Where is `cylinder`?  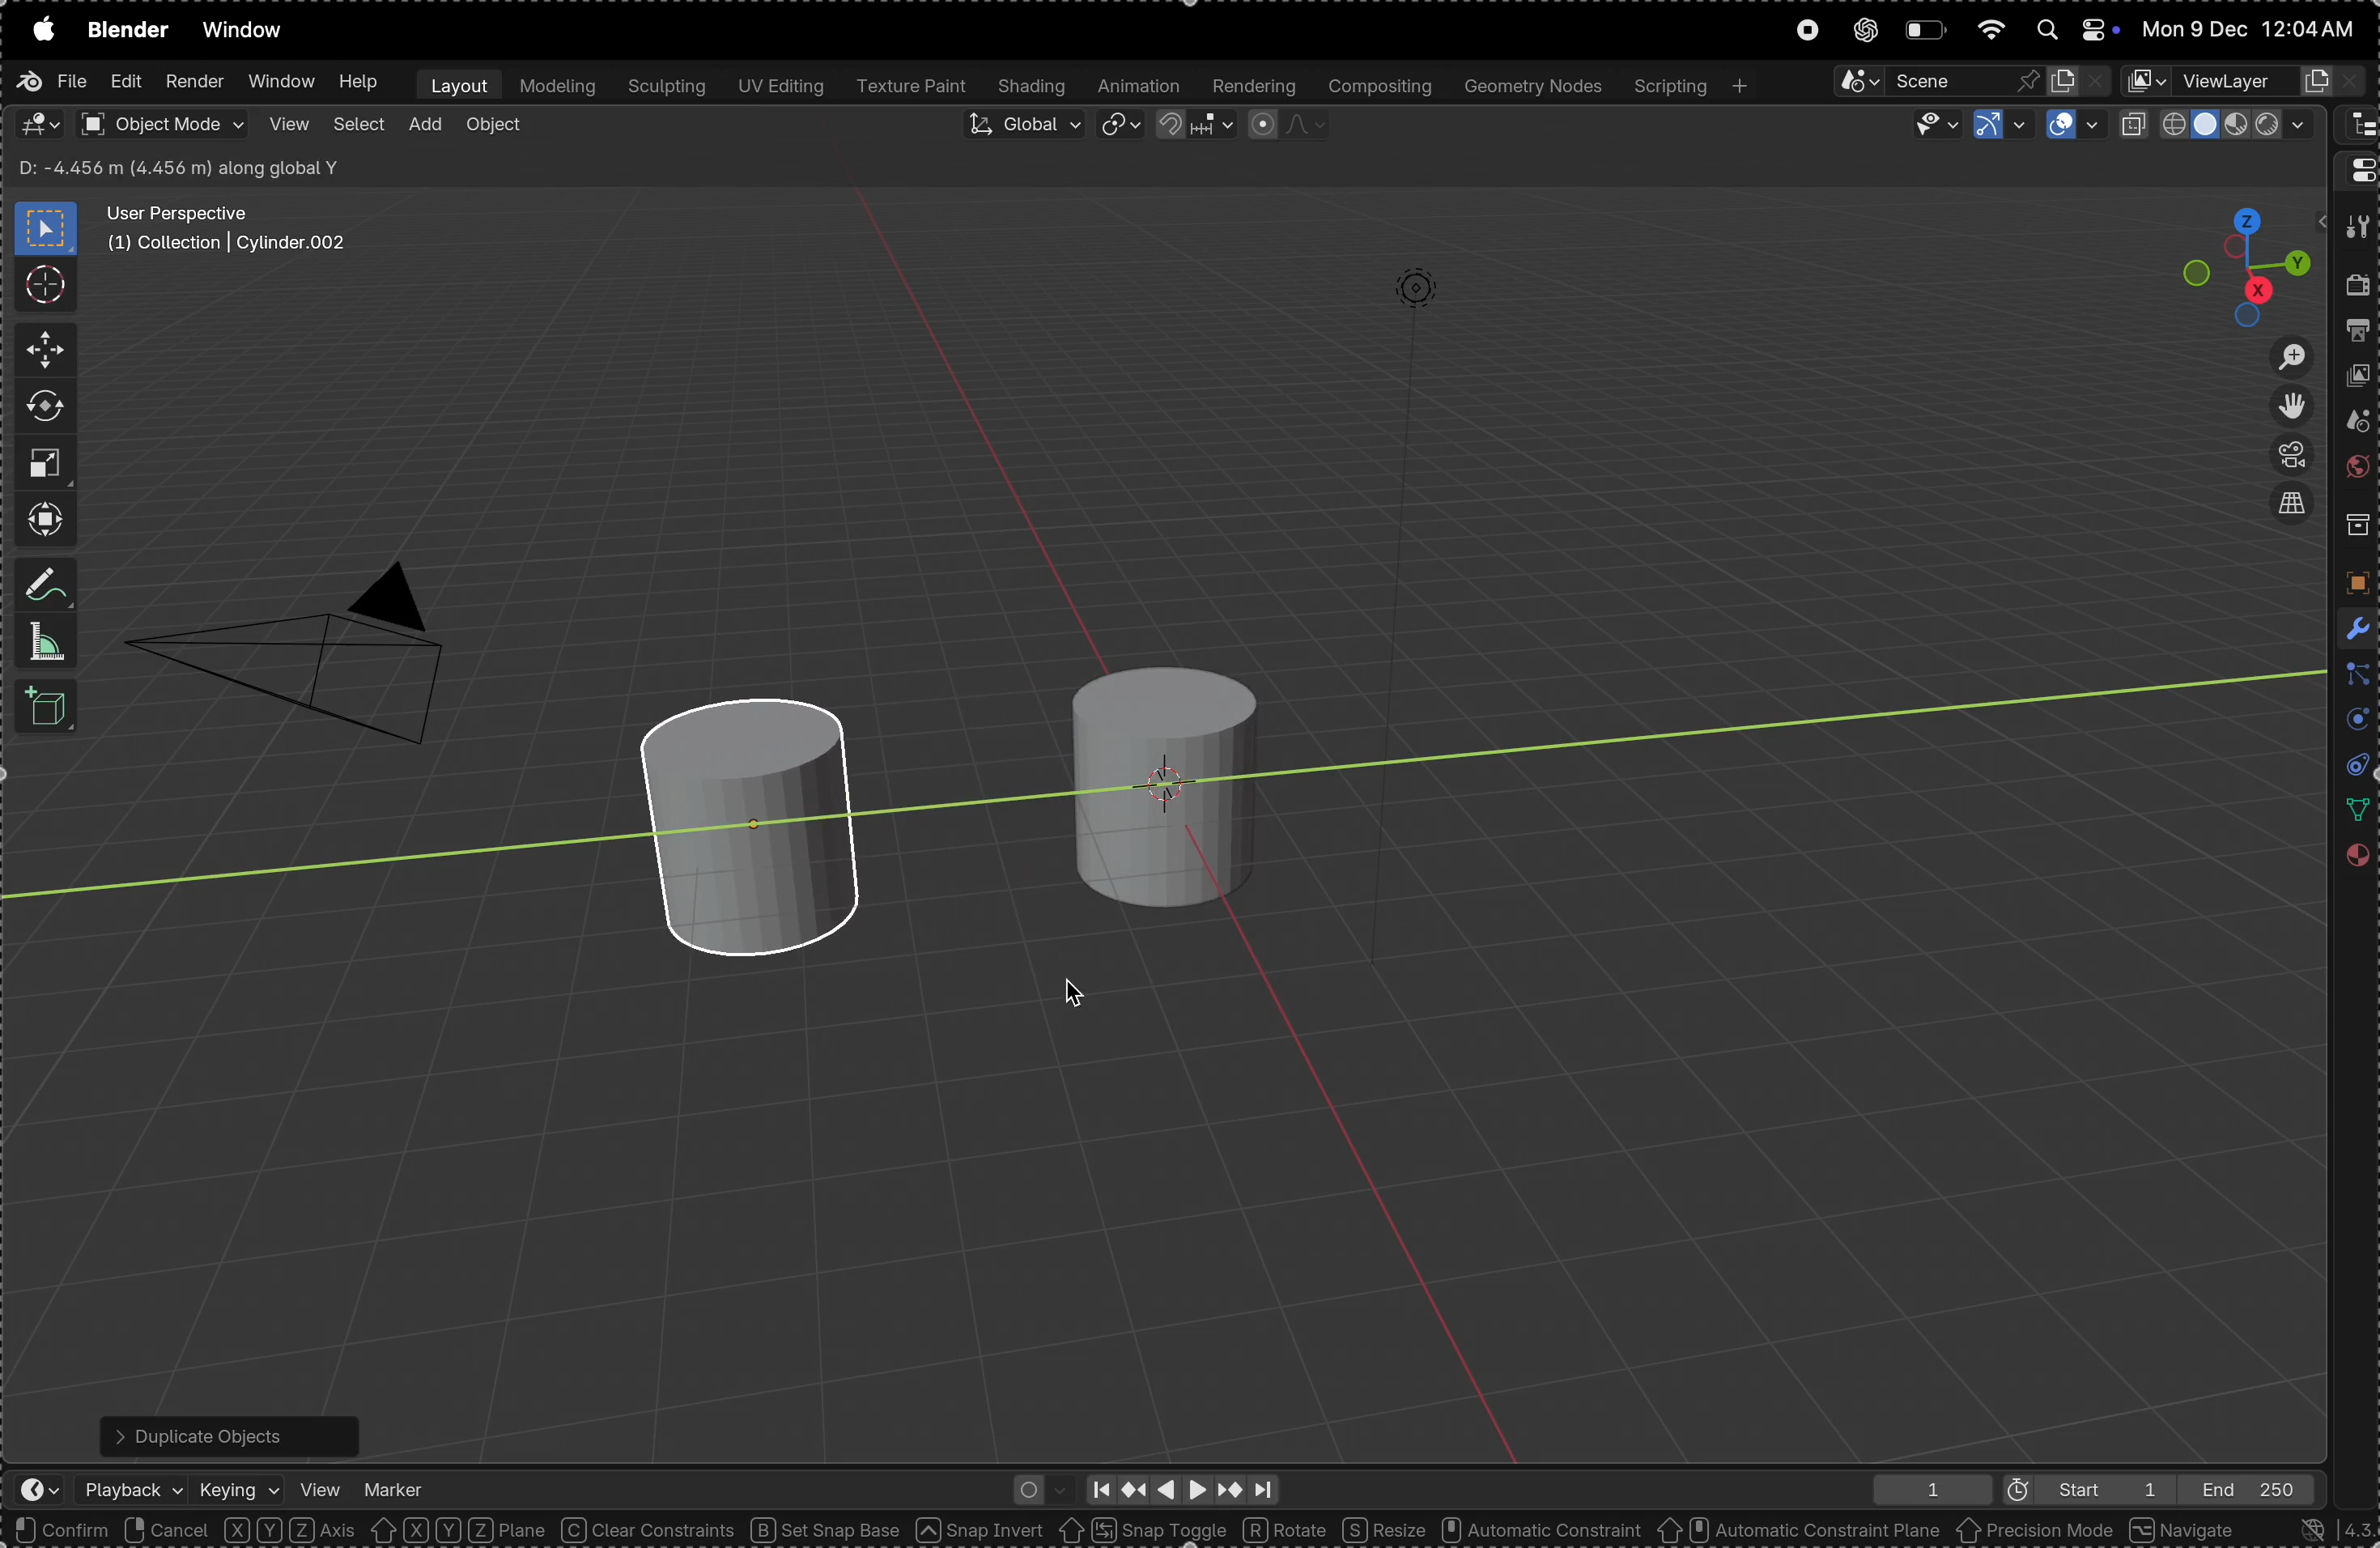
cylinder is located at coordinates (773, 828).